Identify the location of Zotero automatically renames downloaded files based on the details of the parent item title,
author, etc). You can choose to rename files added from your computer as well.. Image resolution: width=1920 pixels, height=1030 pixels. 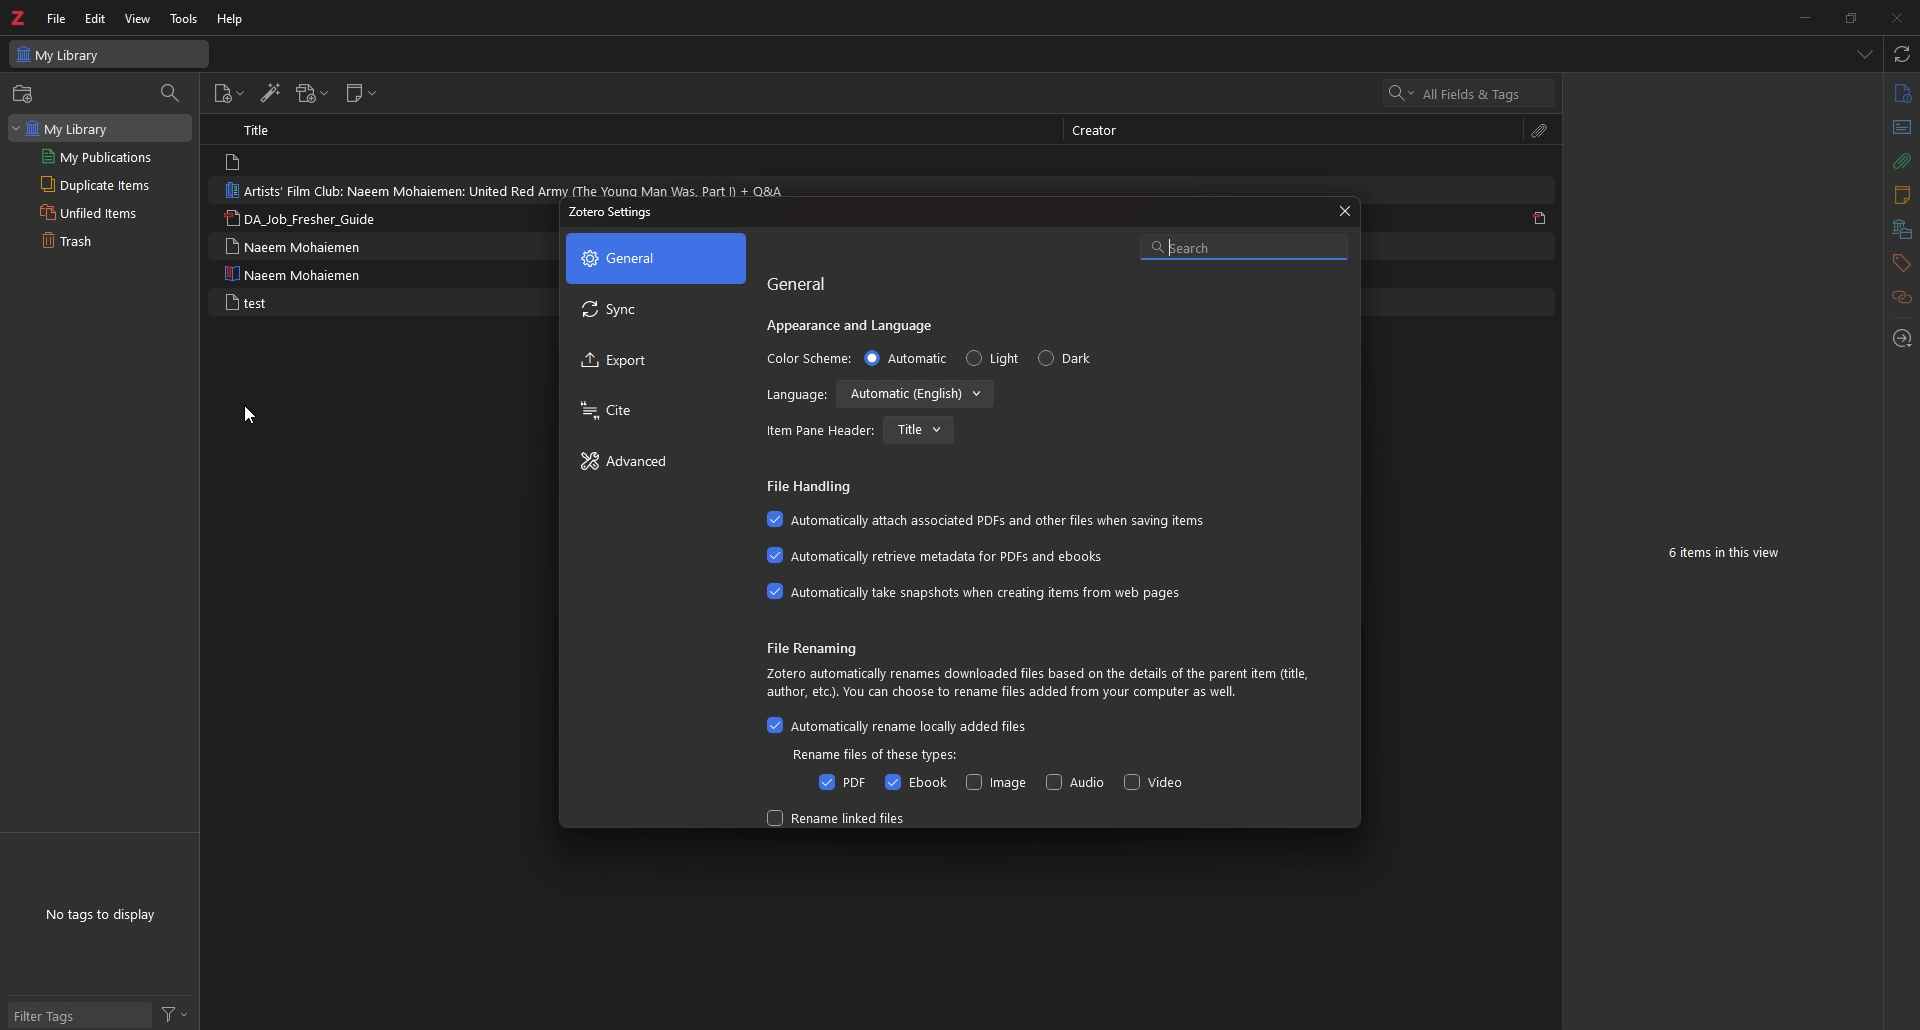
(1041, 683).